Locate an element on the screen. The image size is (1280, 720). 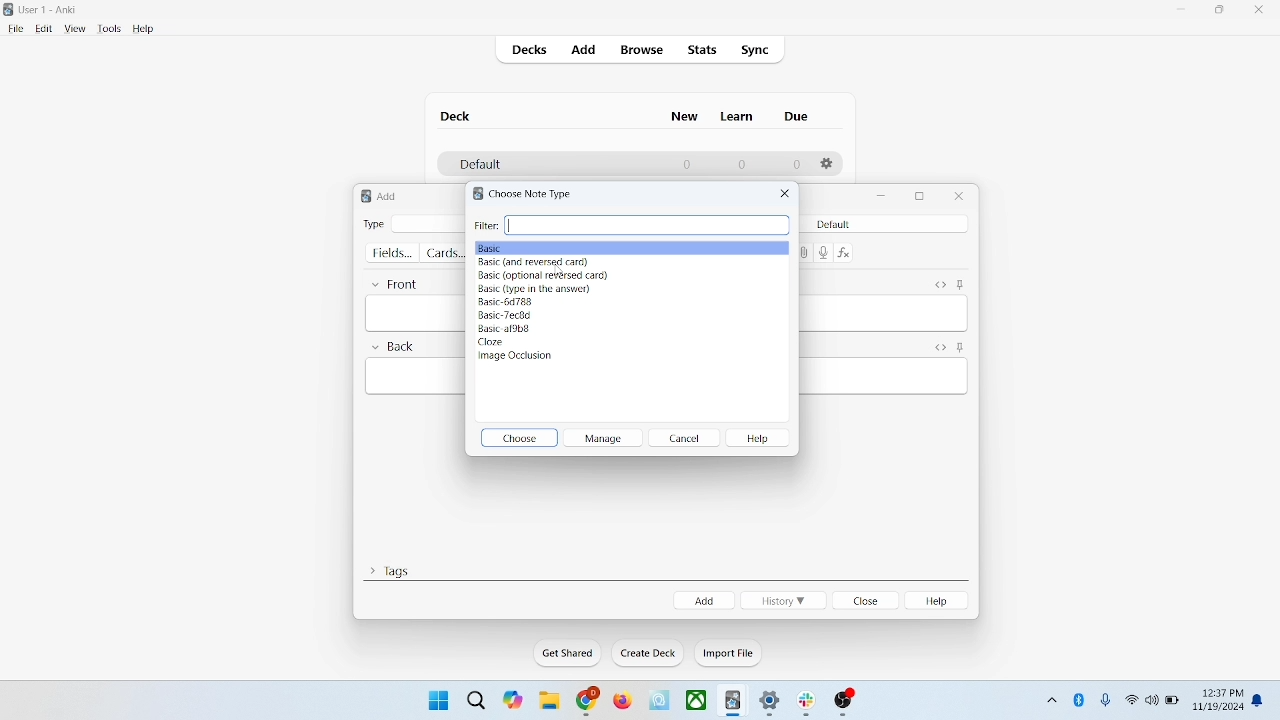
options is located at coordinates (828, 164).